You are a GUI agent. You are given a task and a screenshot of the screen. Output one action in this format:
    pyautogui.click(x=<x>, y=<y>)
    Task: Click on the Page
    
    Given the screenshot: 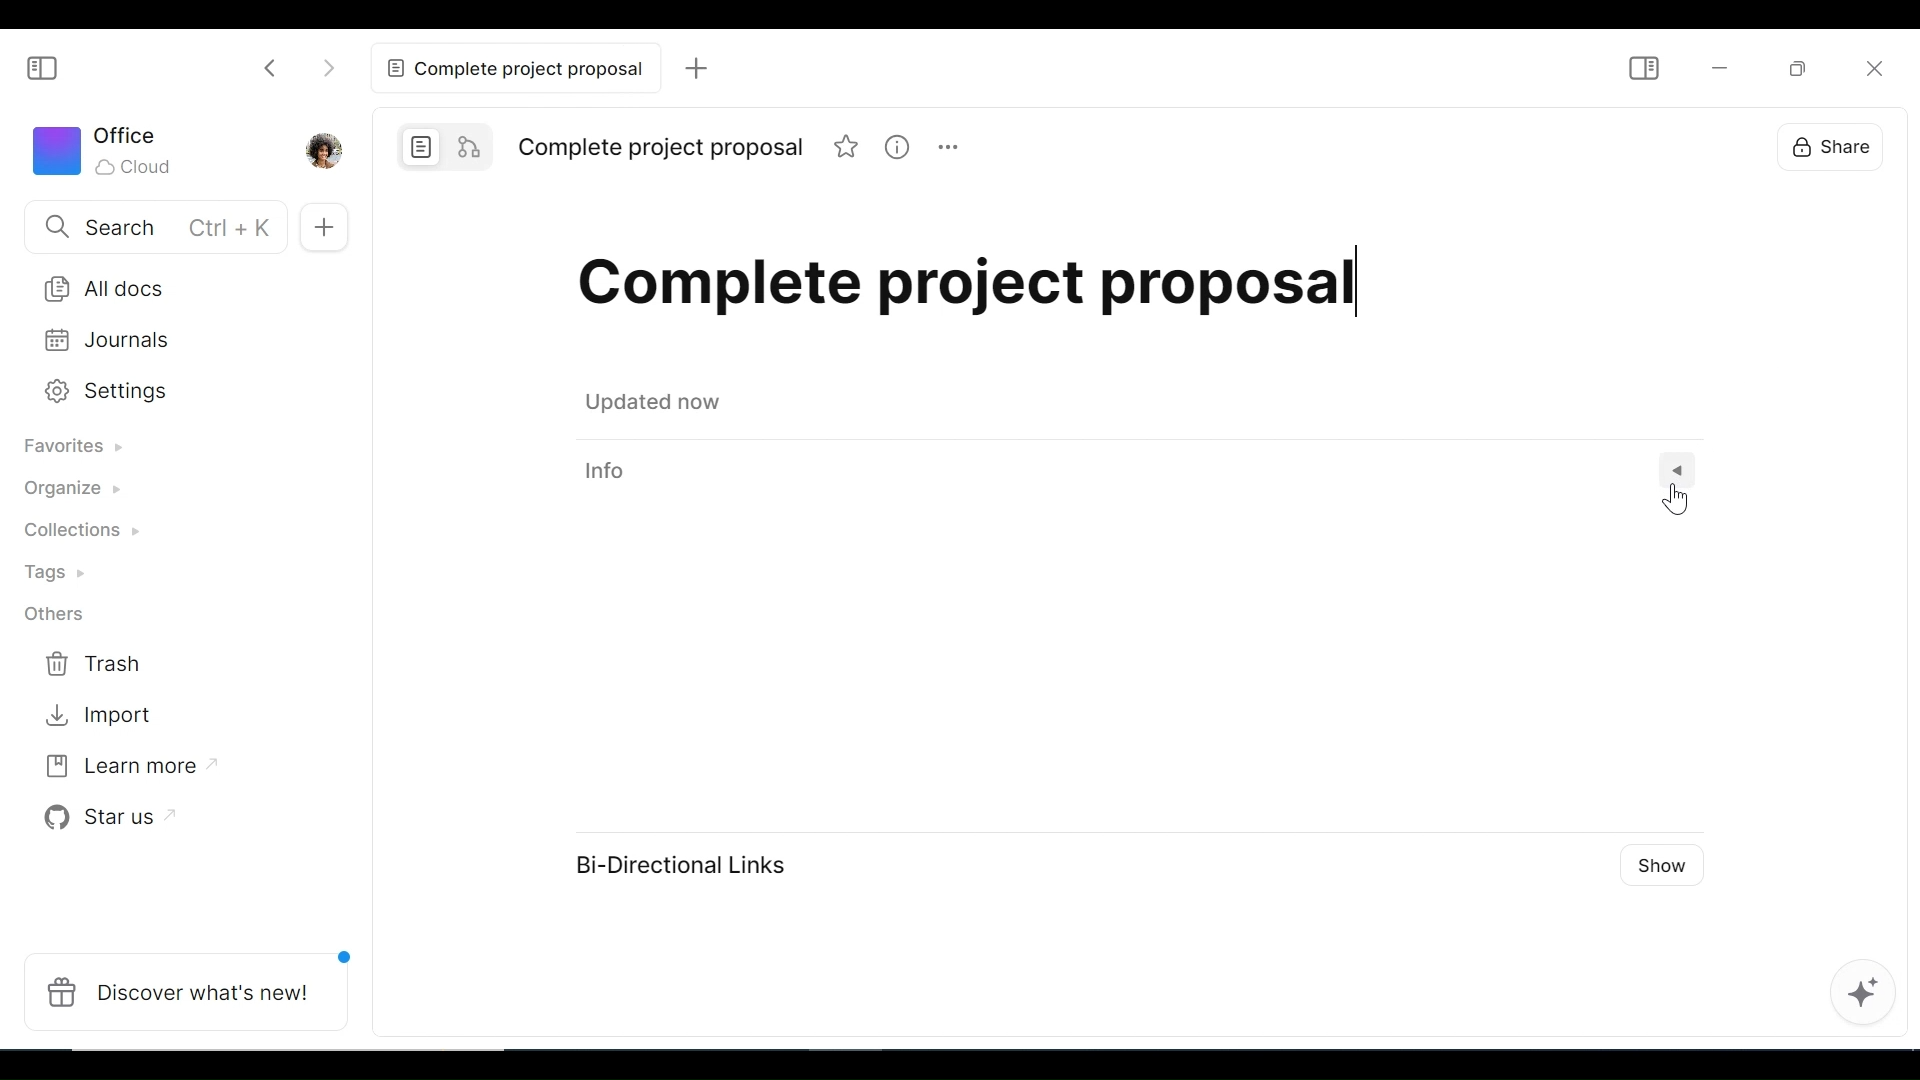 What is the action you would take?
    pyautogui.click(x=421, y=147)
    